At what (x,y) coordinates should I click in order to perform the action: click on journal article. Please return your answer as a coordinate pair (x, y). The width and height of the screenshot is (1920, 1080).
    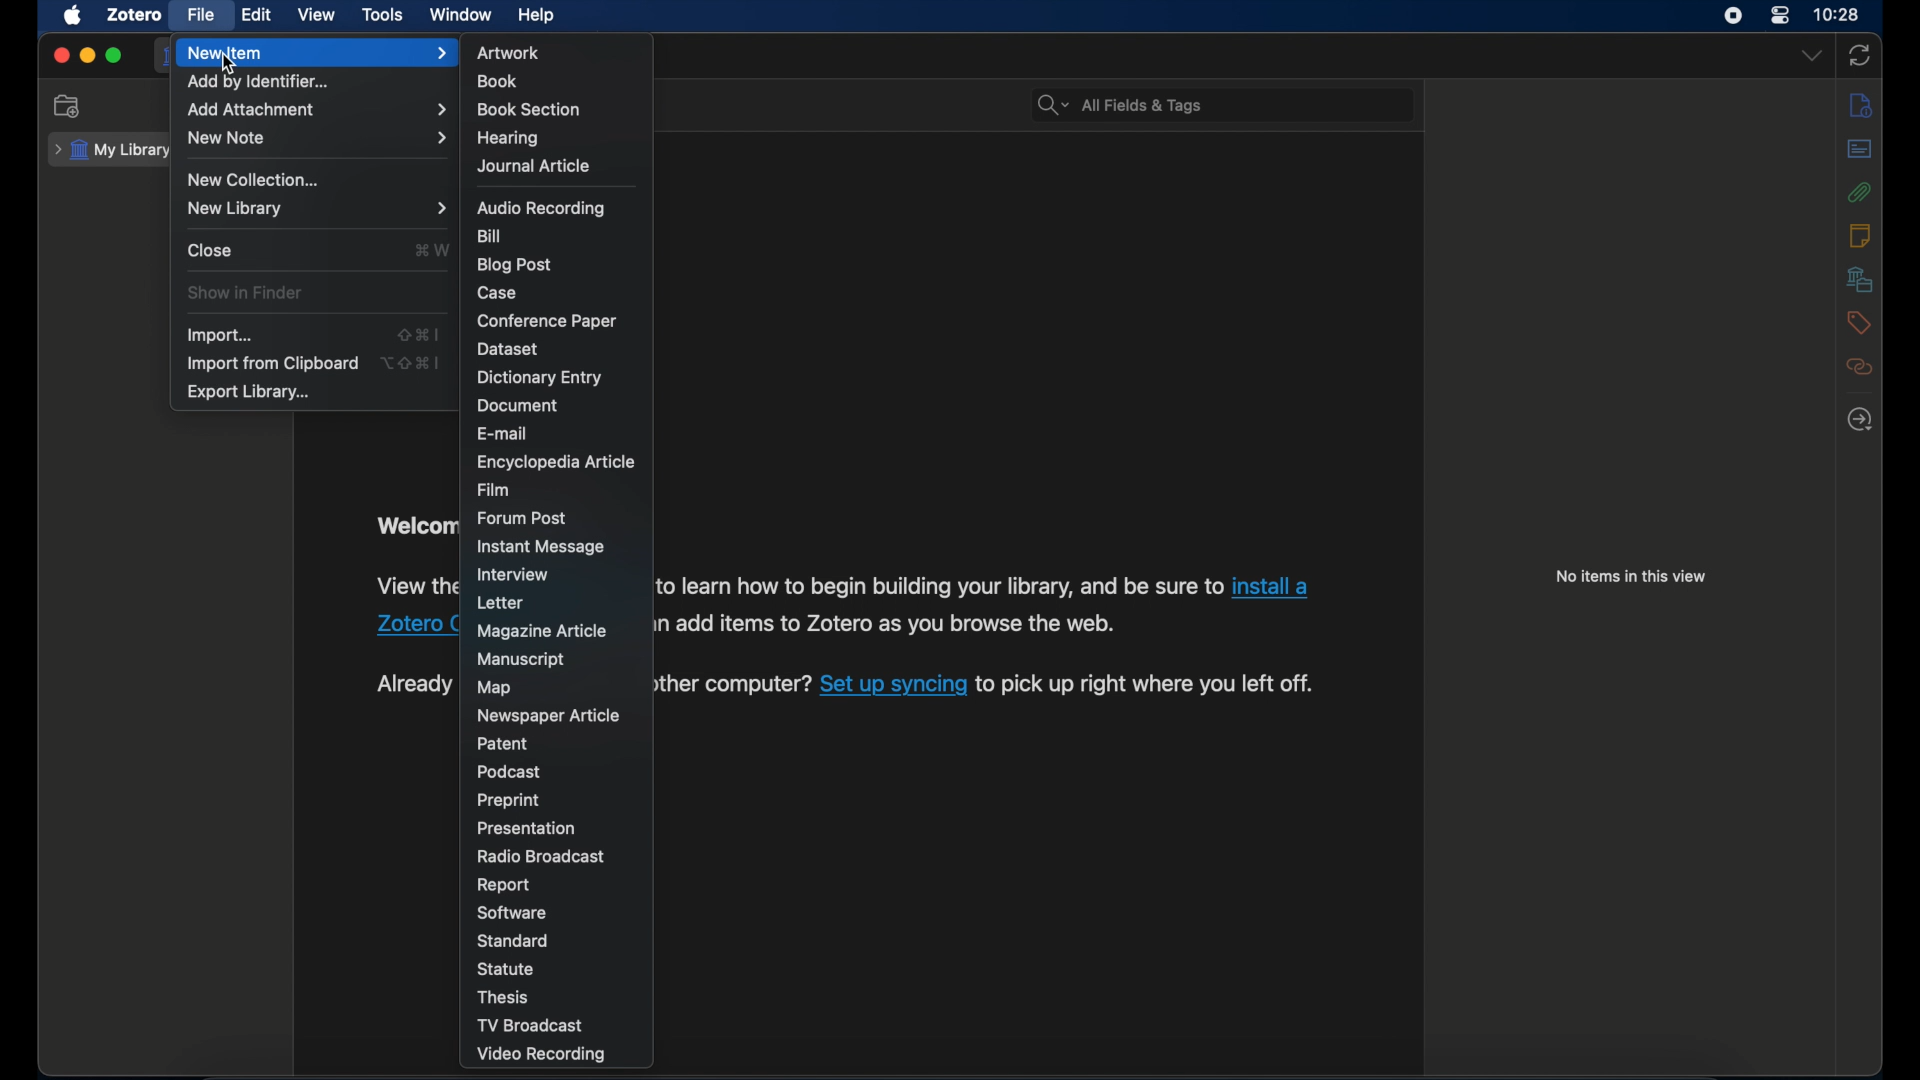
    Looking at the image, I should click on (533, 166).